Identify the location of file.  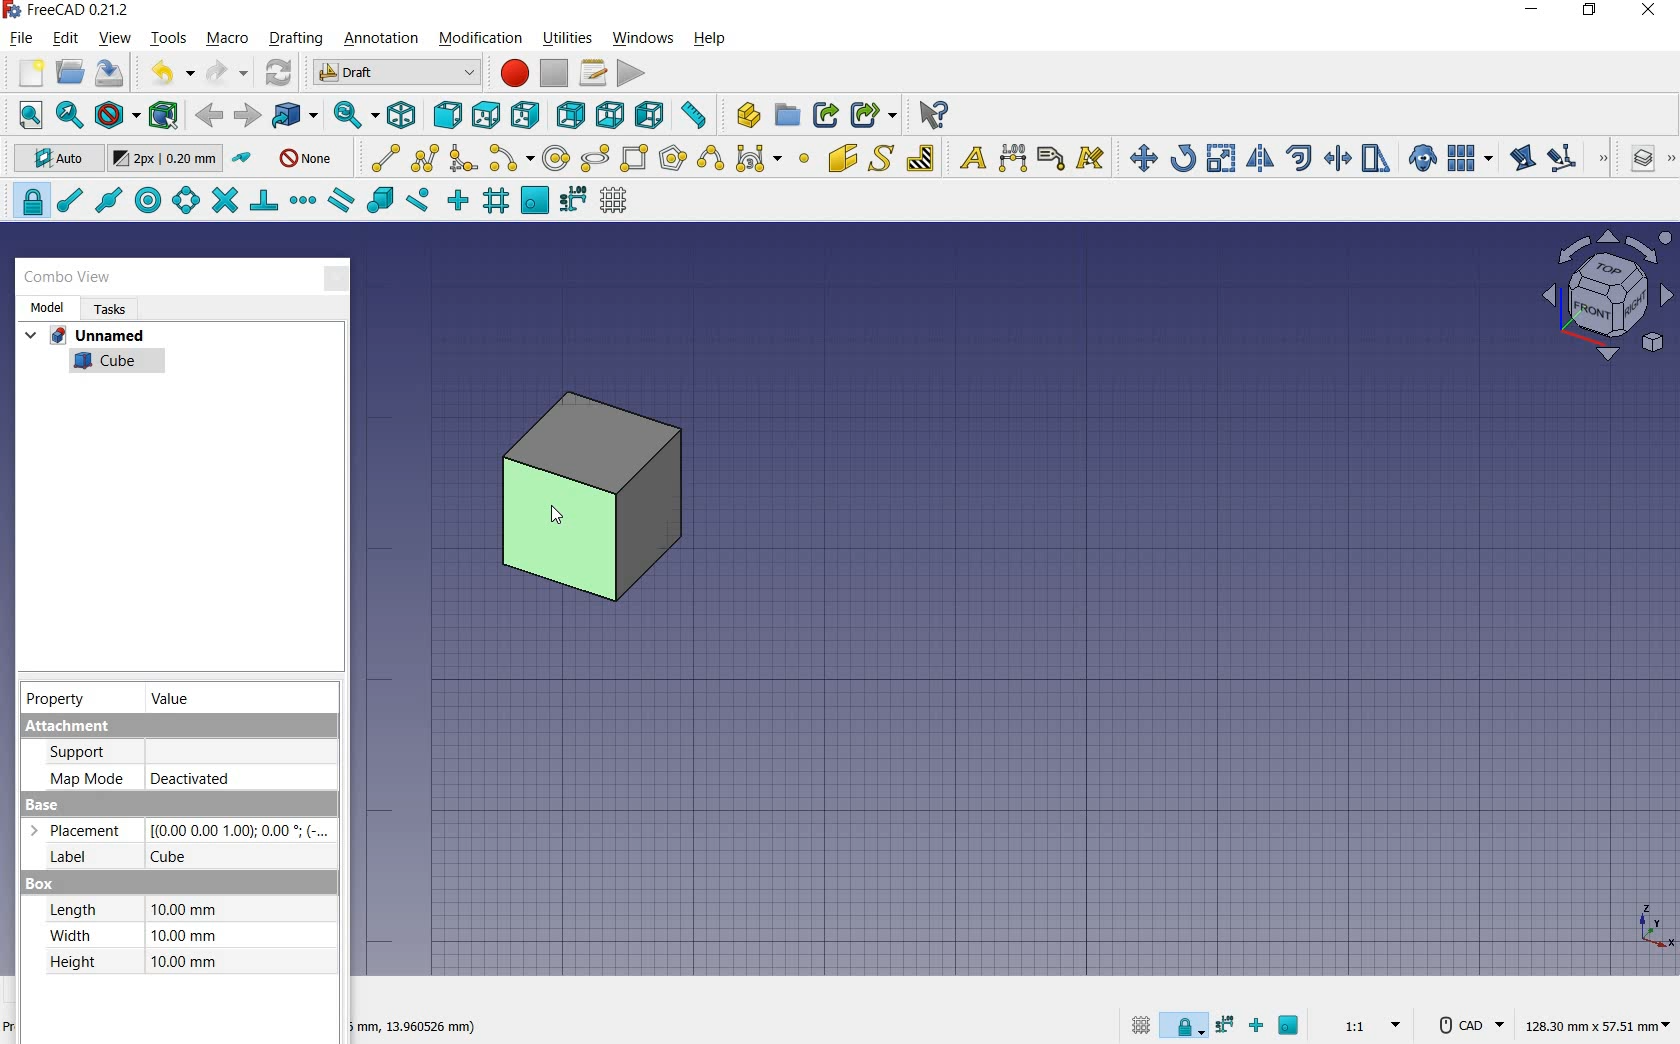
(23, 37).